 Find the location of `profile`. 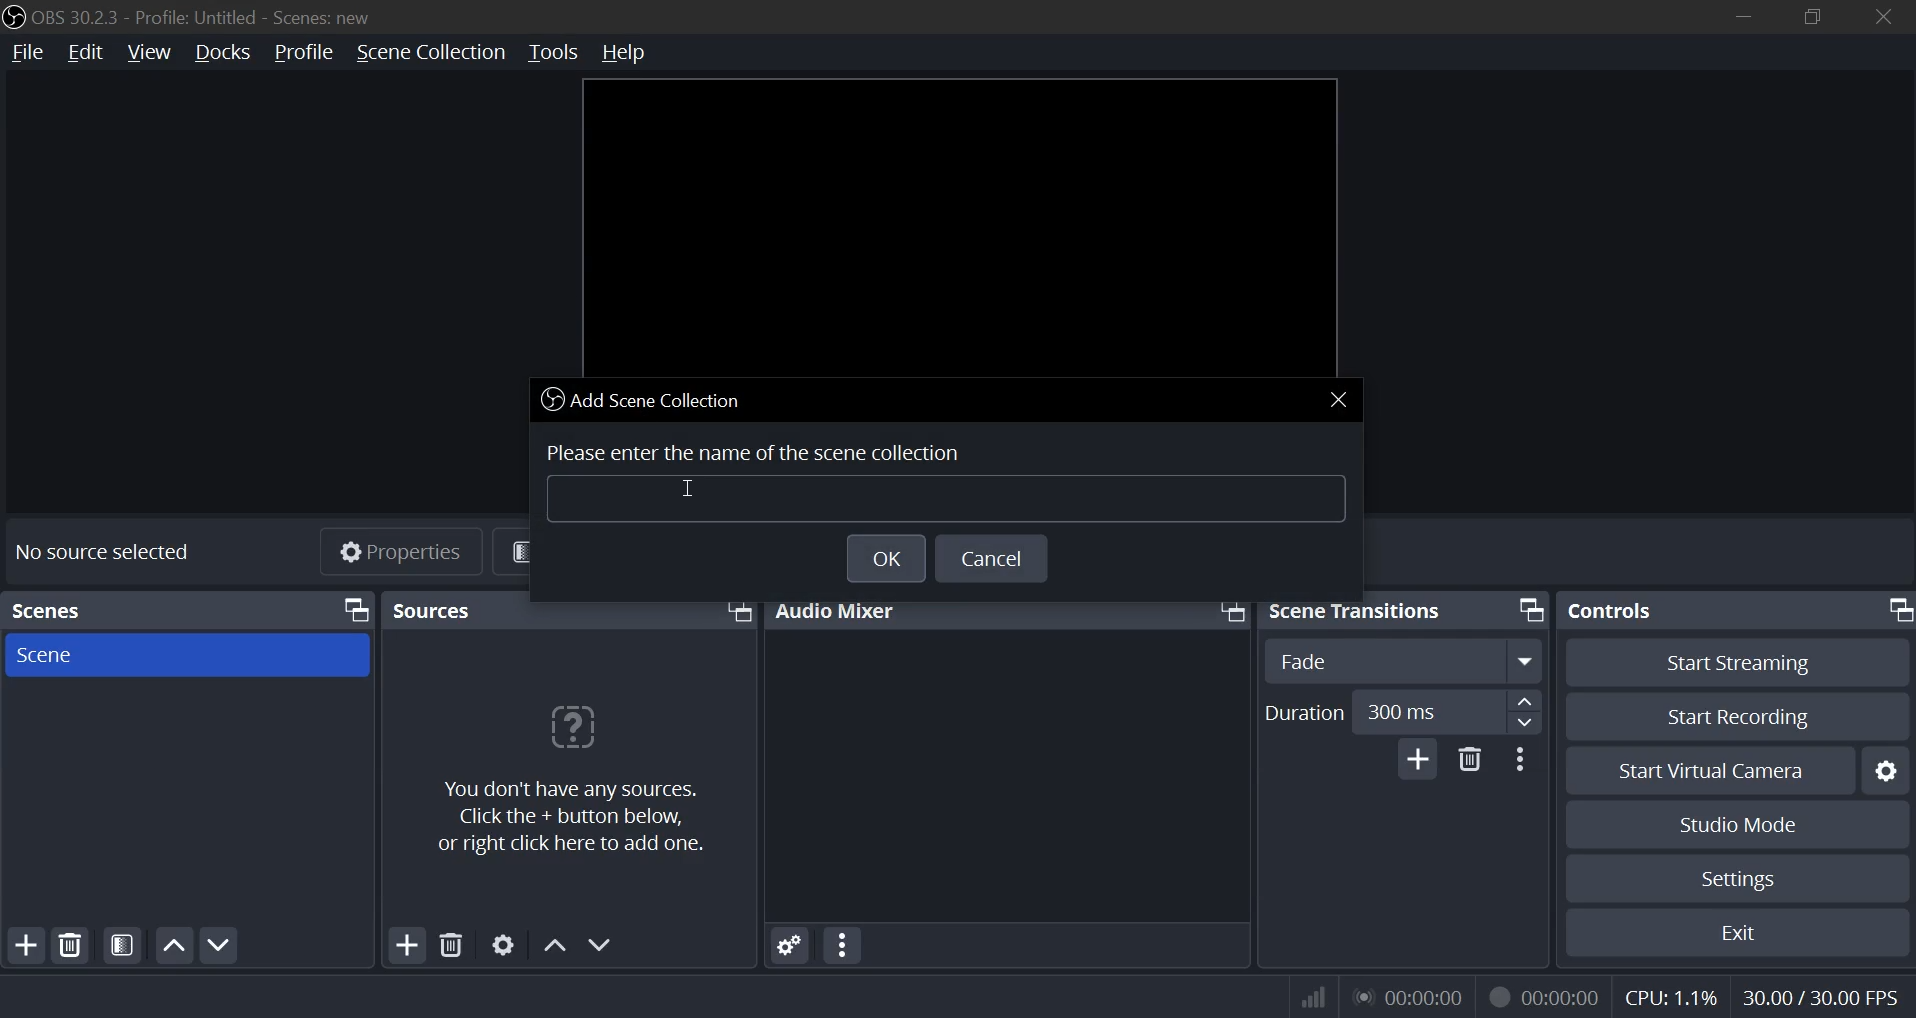

profile is located at coordinates (301, 53).